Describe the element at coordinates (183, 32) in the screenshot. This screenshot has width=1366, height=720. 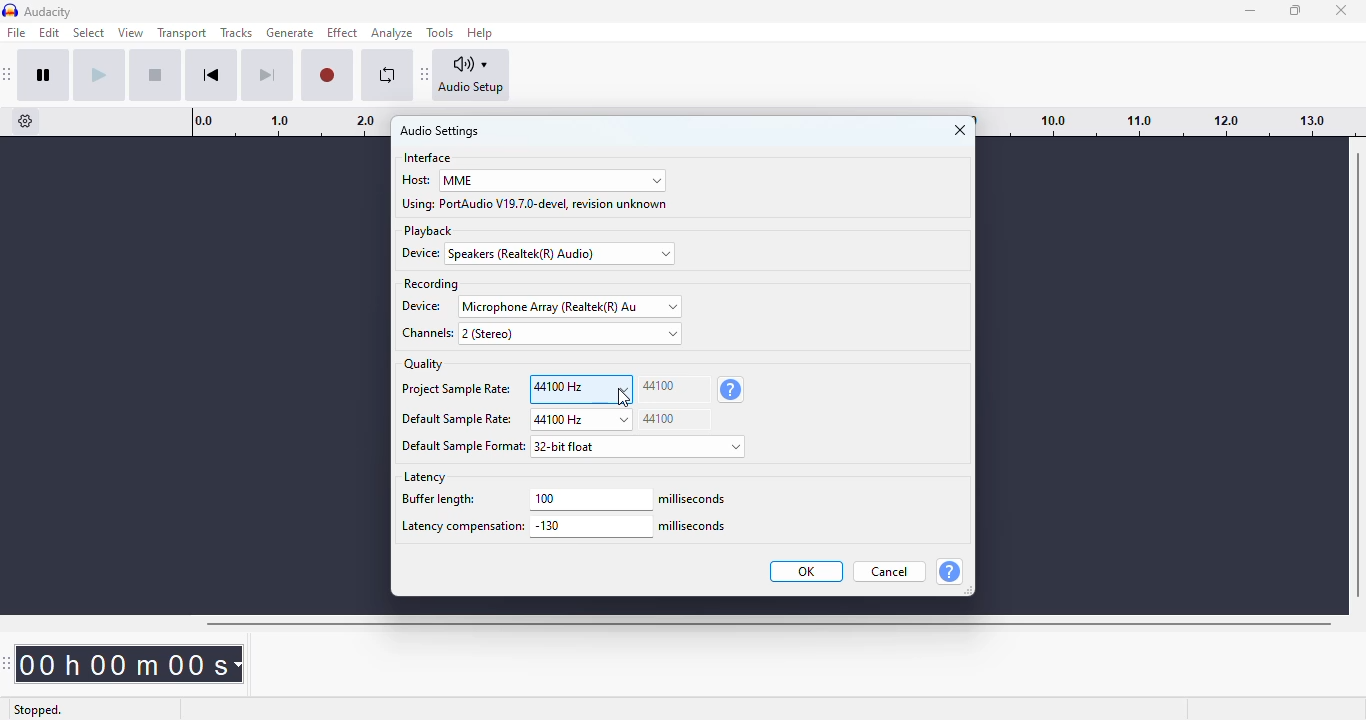
I see `transport` at that location.